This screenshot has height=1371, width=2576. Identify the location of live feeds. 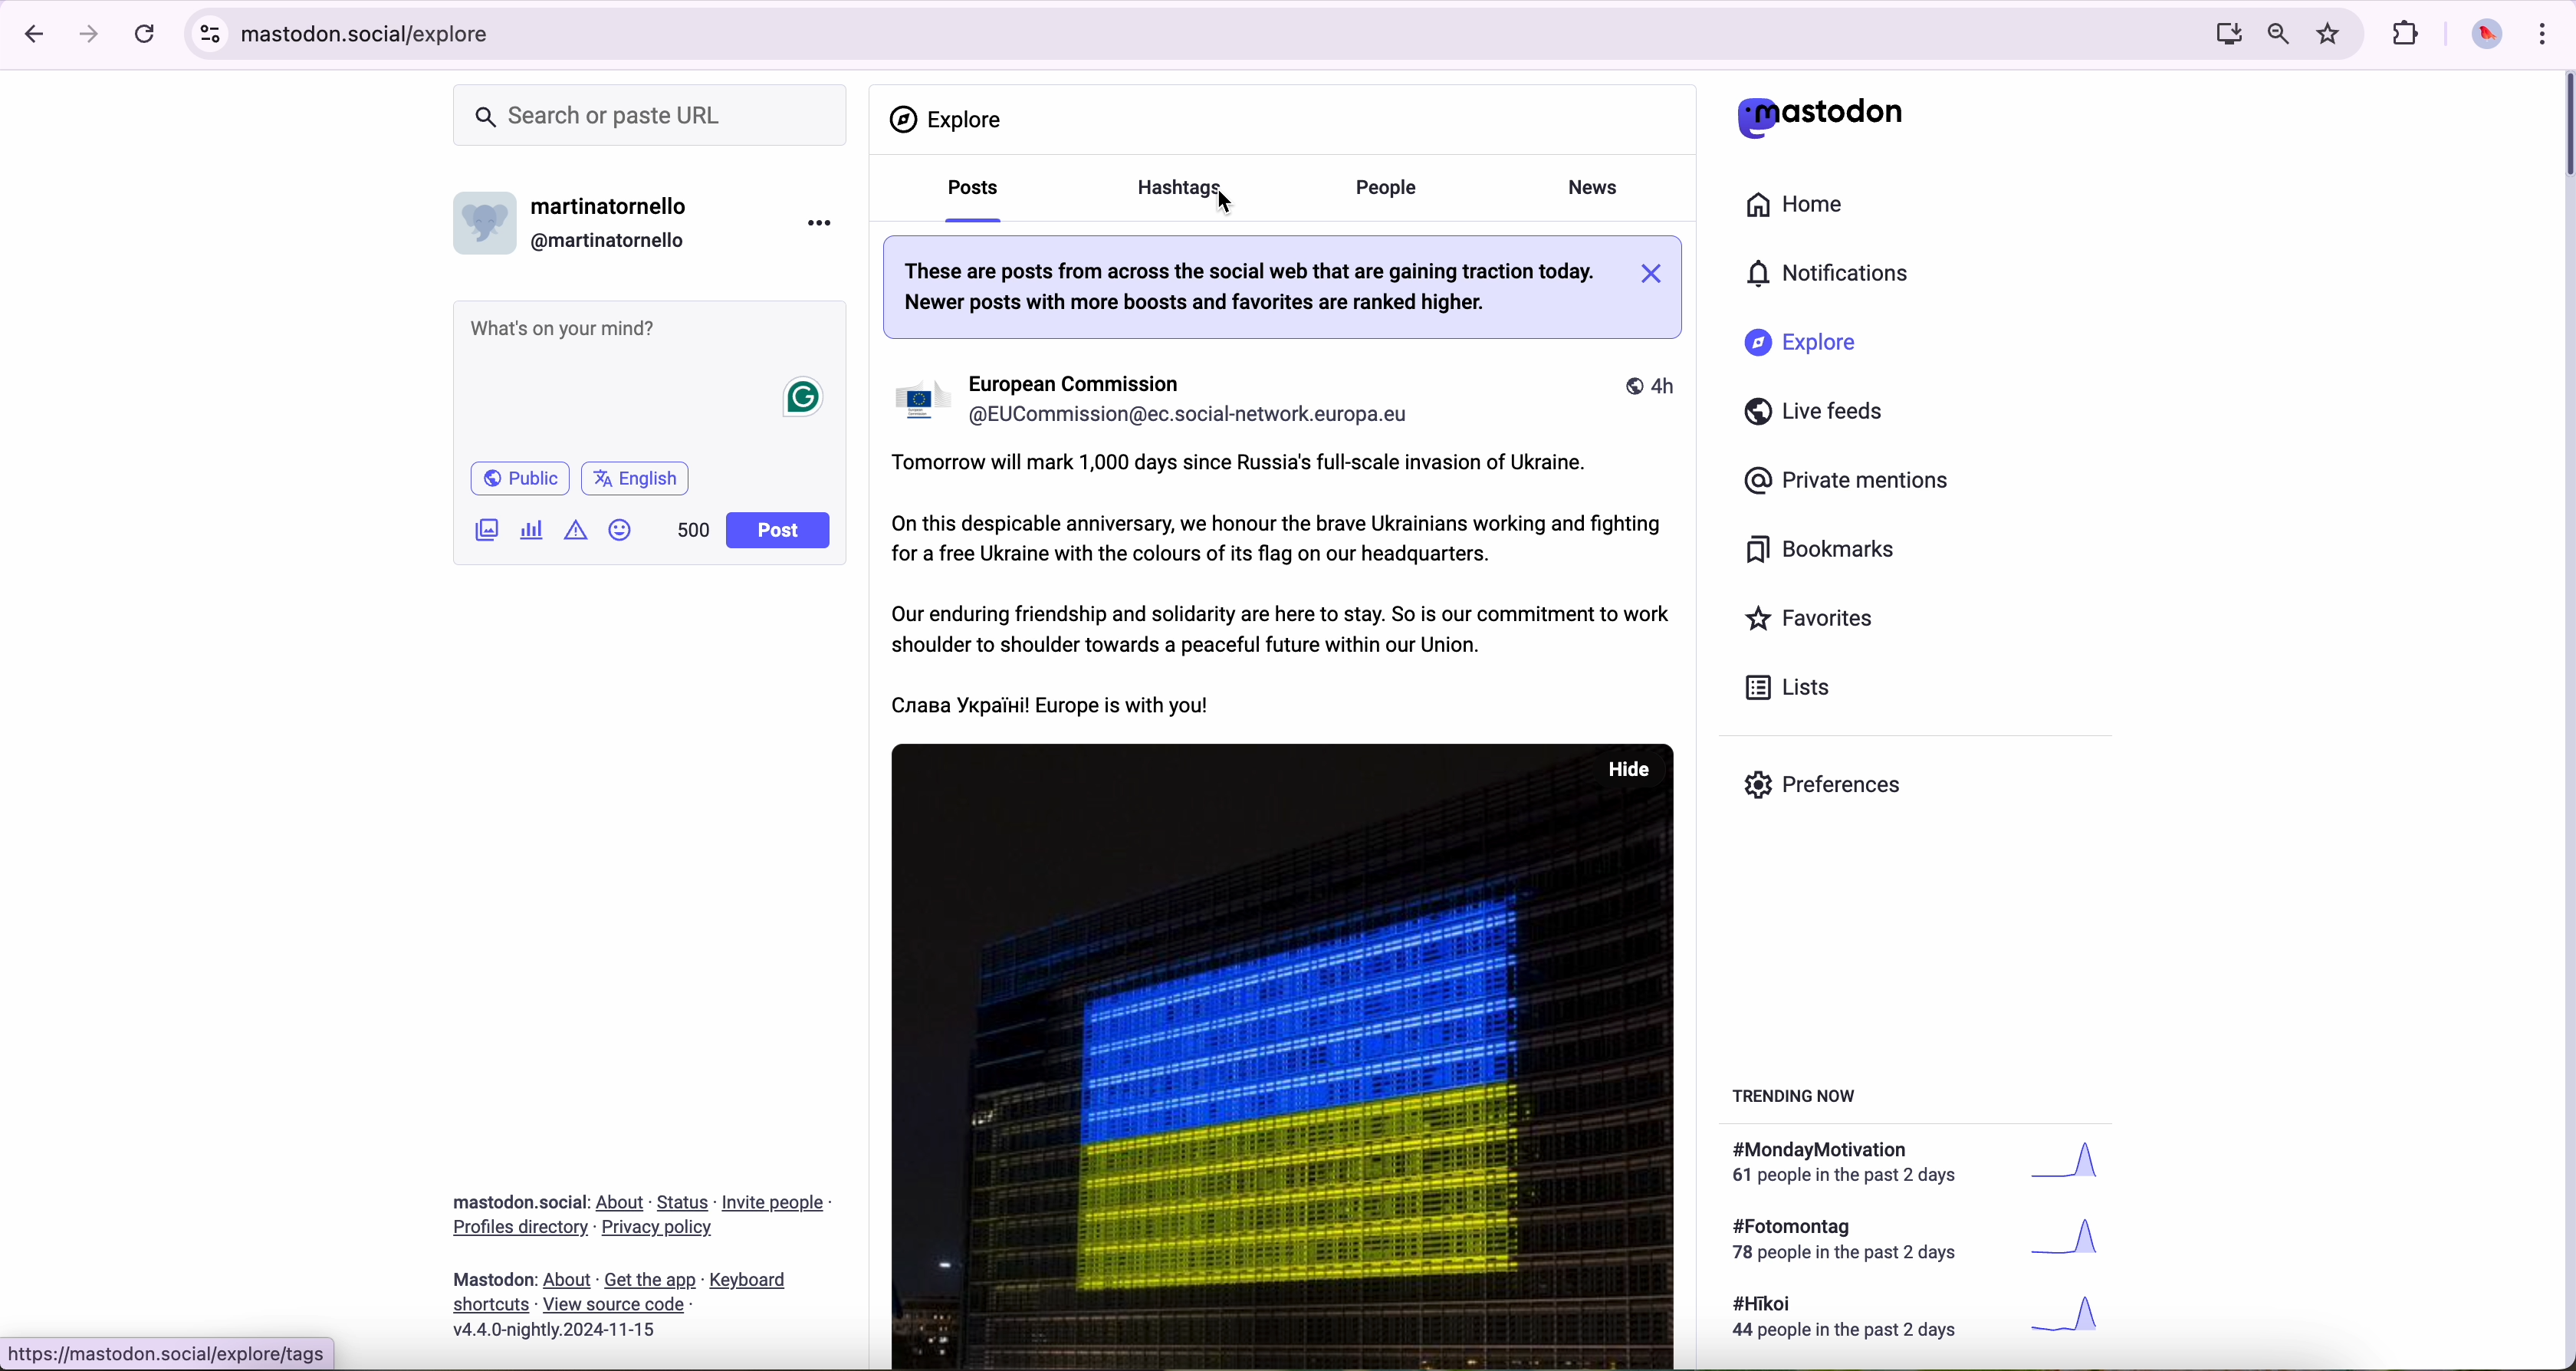
(1818, 412).